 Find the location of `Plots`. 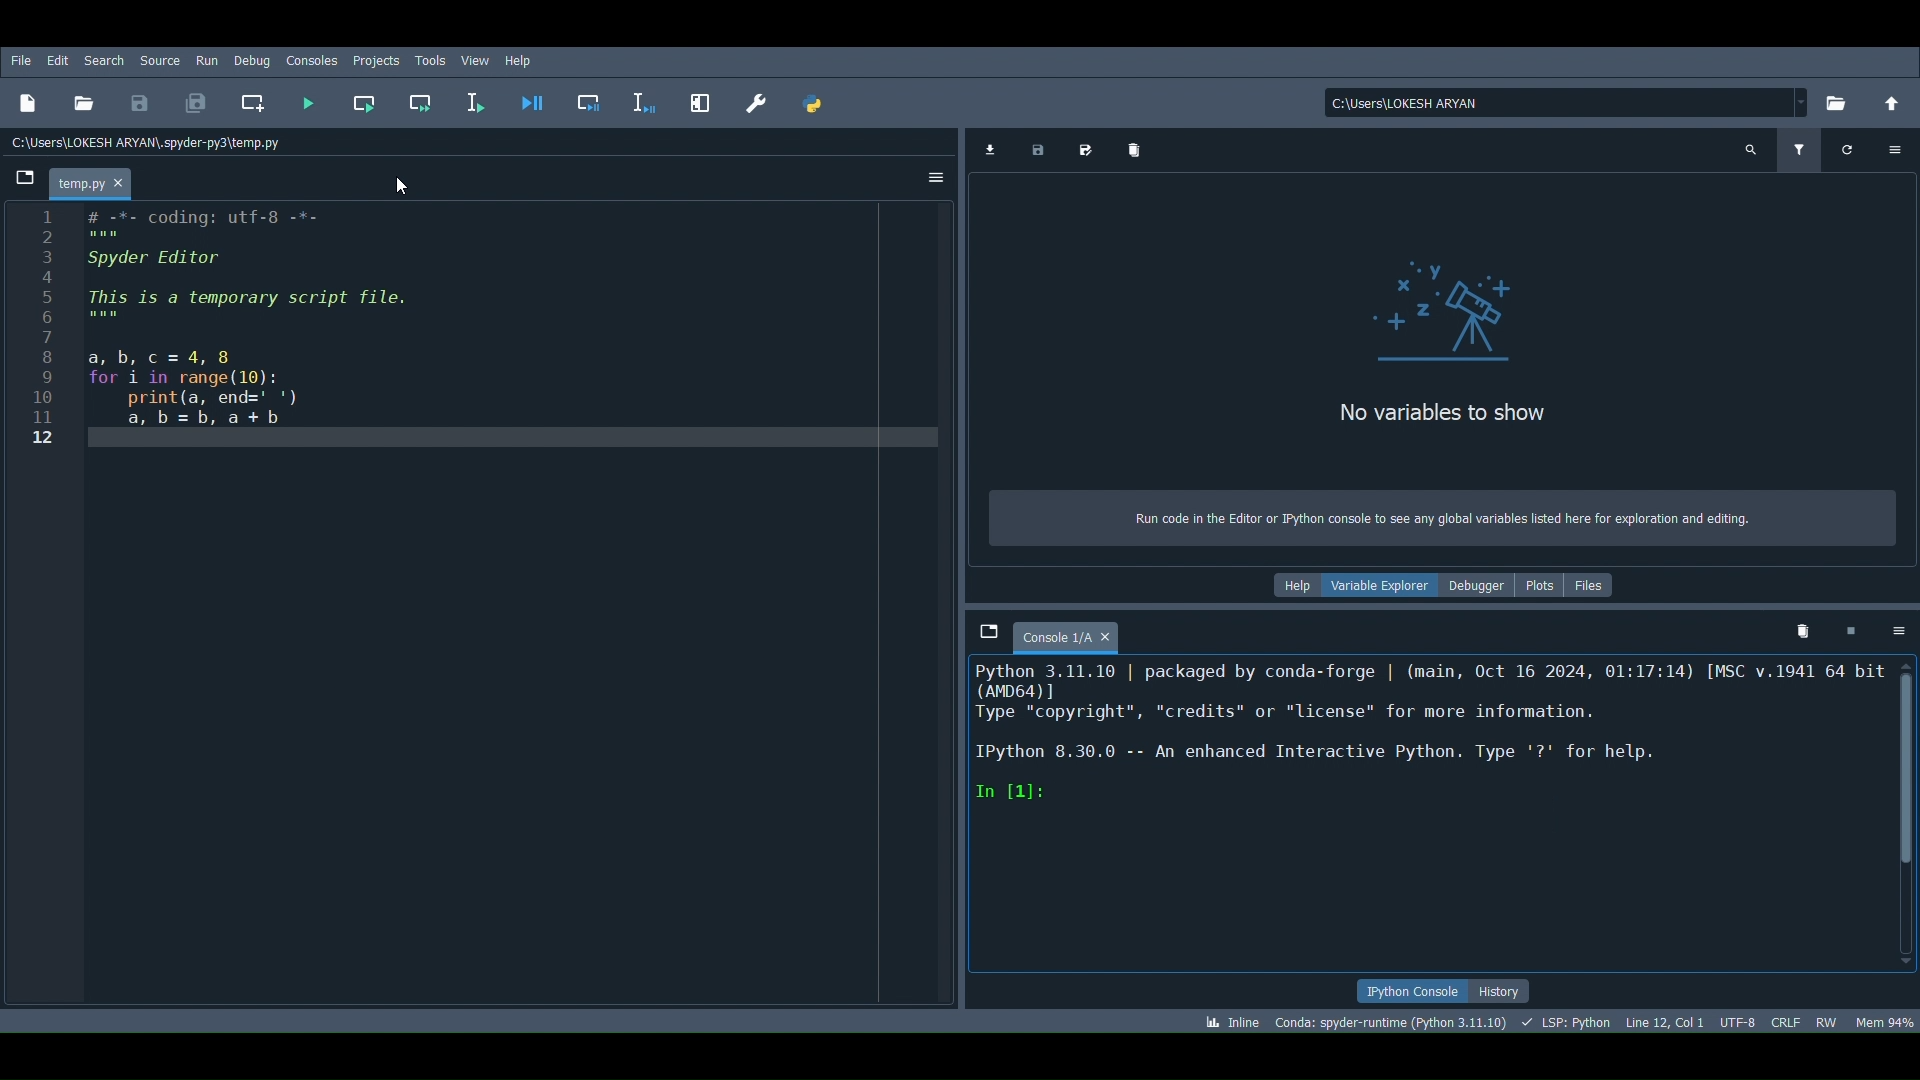

Plots is located at coordinates (1543, 584).